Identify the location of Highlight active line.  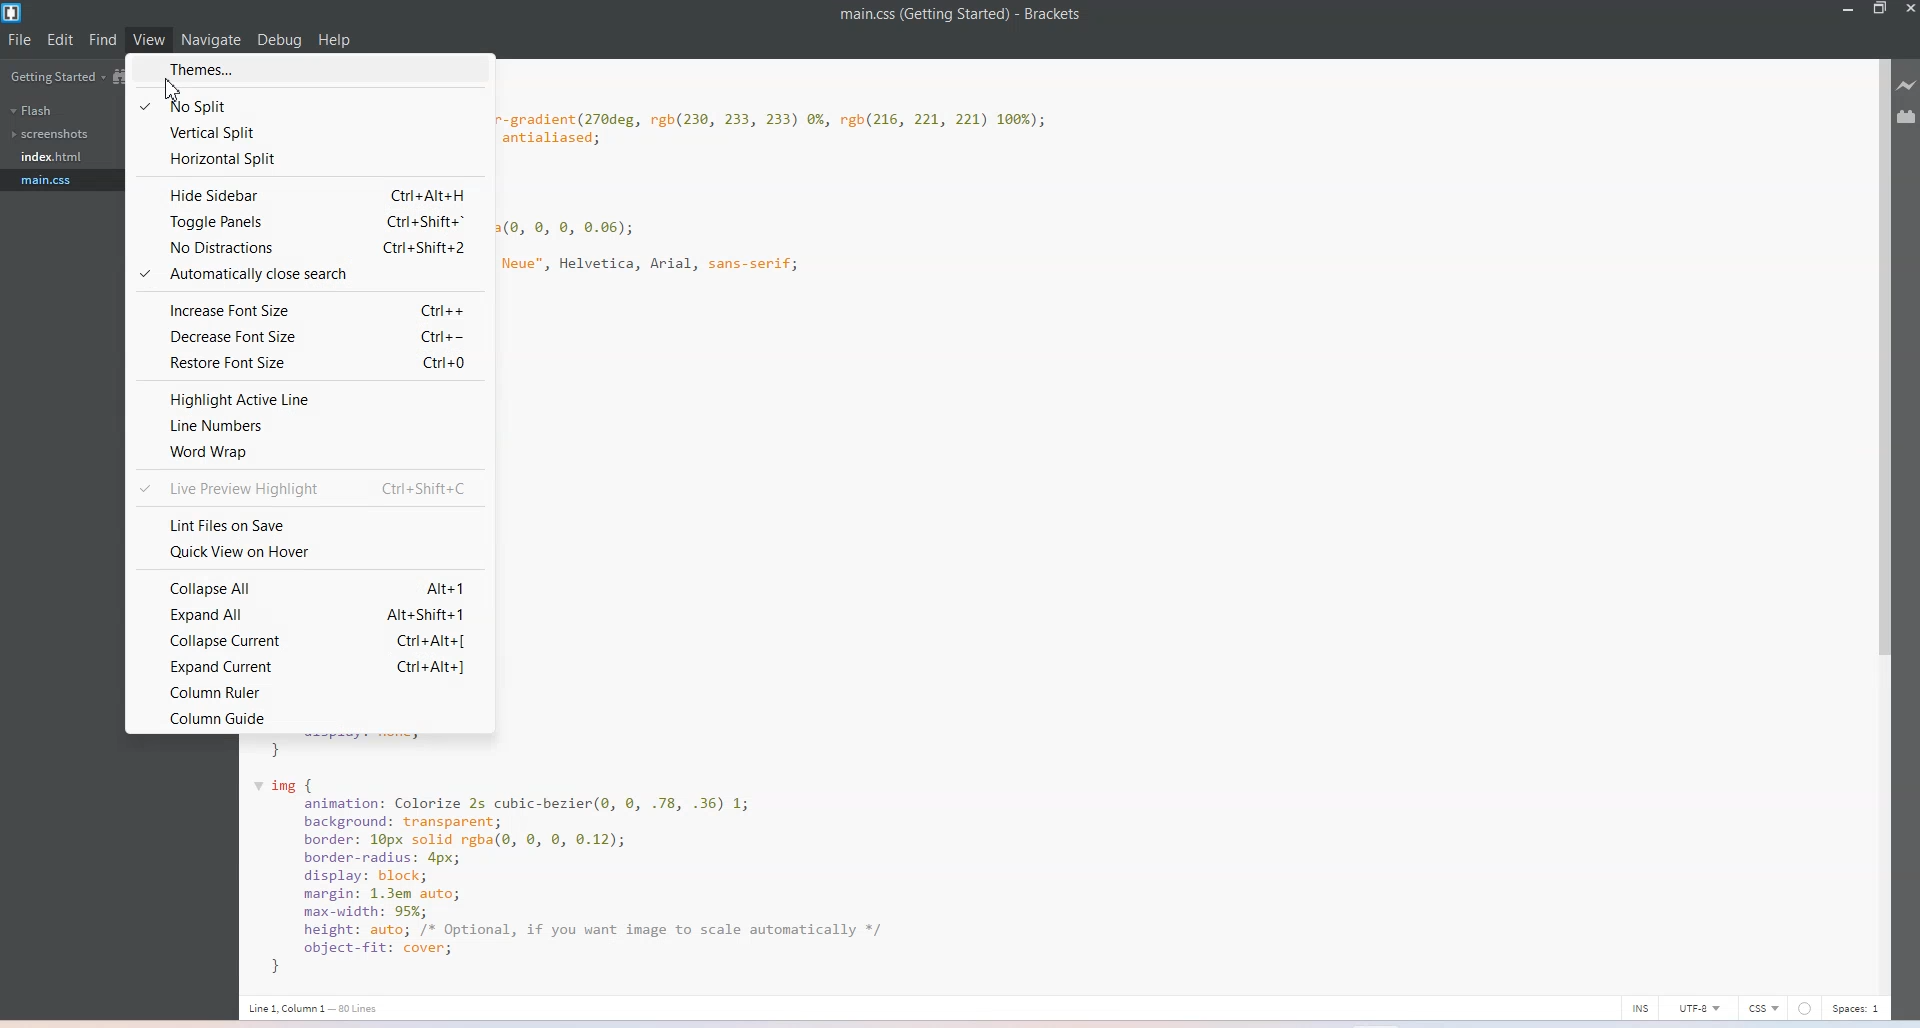
(310, 397).